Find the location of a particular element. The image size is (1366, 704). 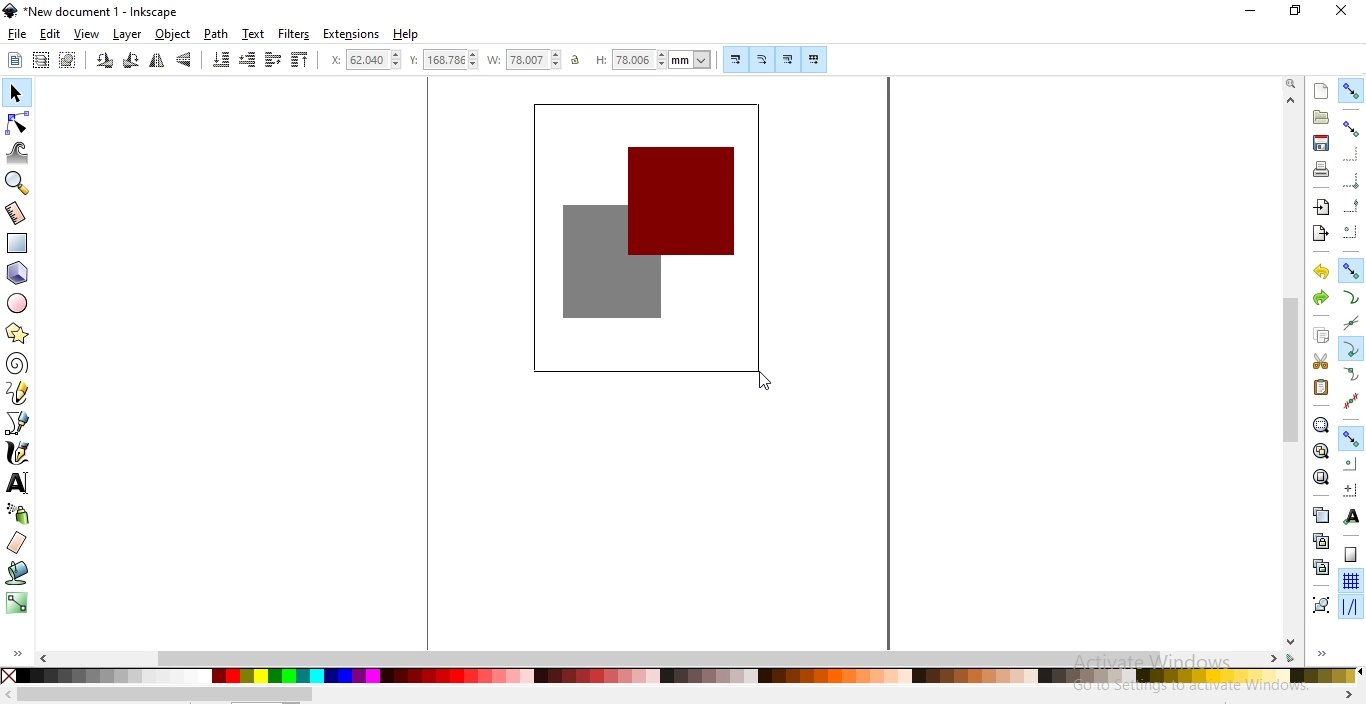

group objects is located at coordinates (1320, 606).